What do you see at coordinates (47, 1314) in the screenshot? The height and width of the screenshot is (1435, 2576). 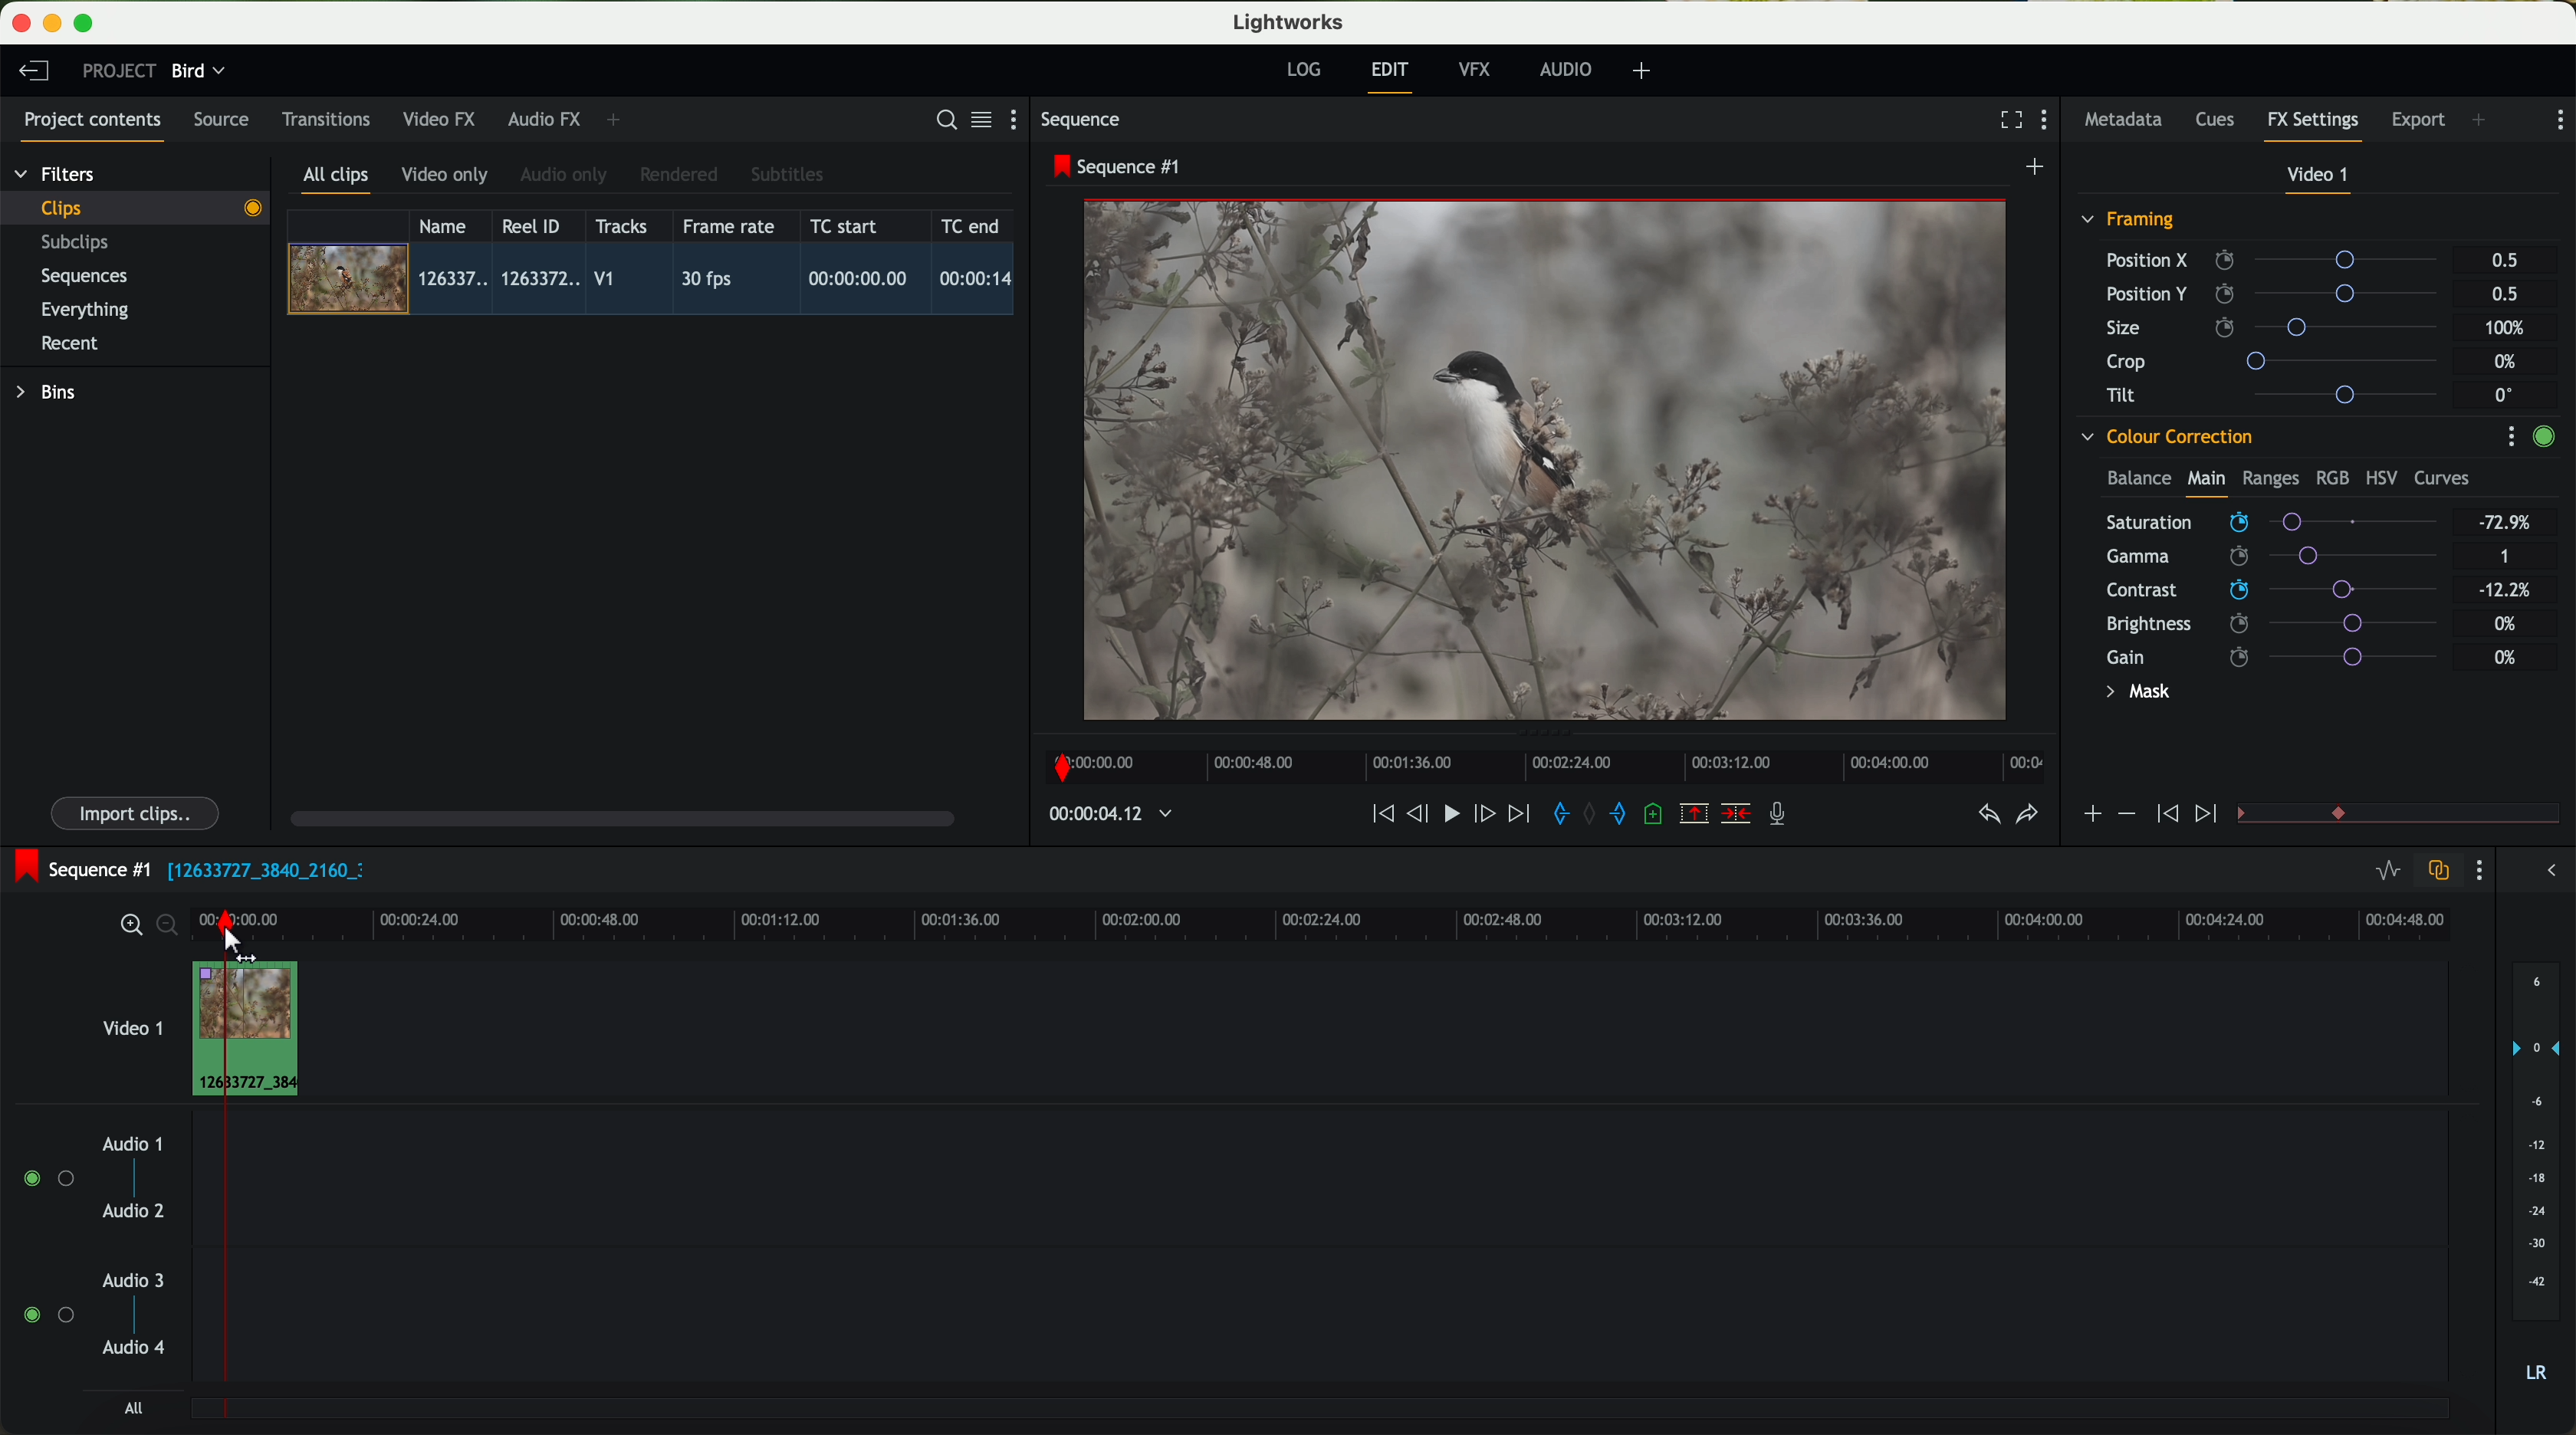 I see `enable audio` at bounding box center [47, 1314].